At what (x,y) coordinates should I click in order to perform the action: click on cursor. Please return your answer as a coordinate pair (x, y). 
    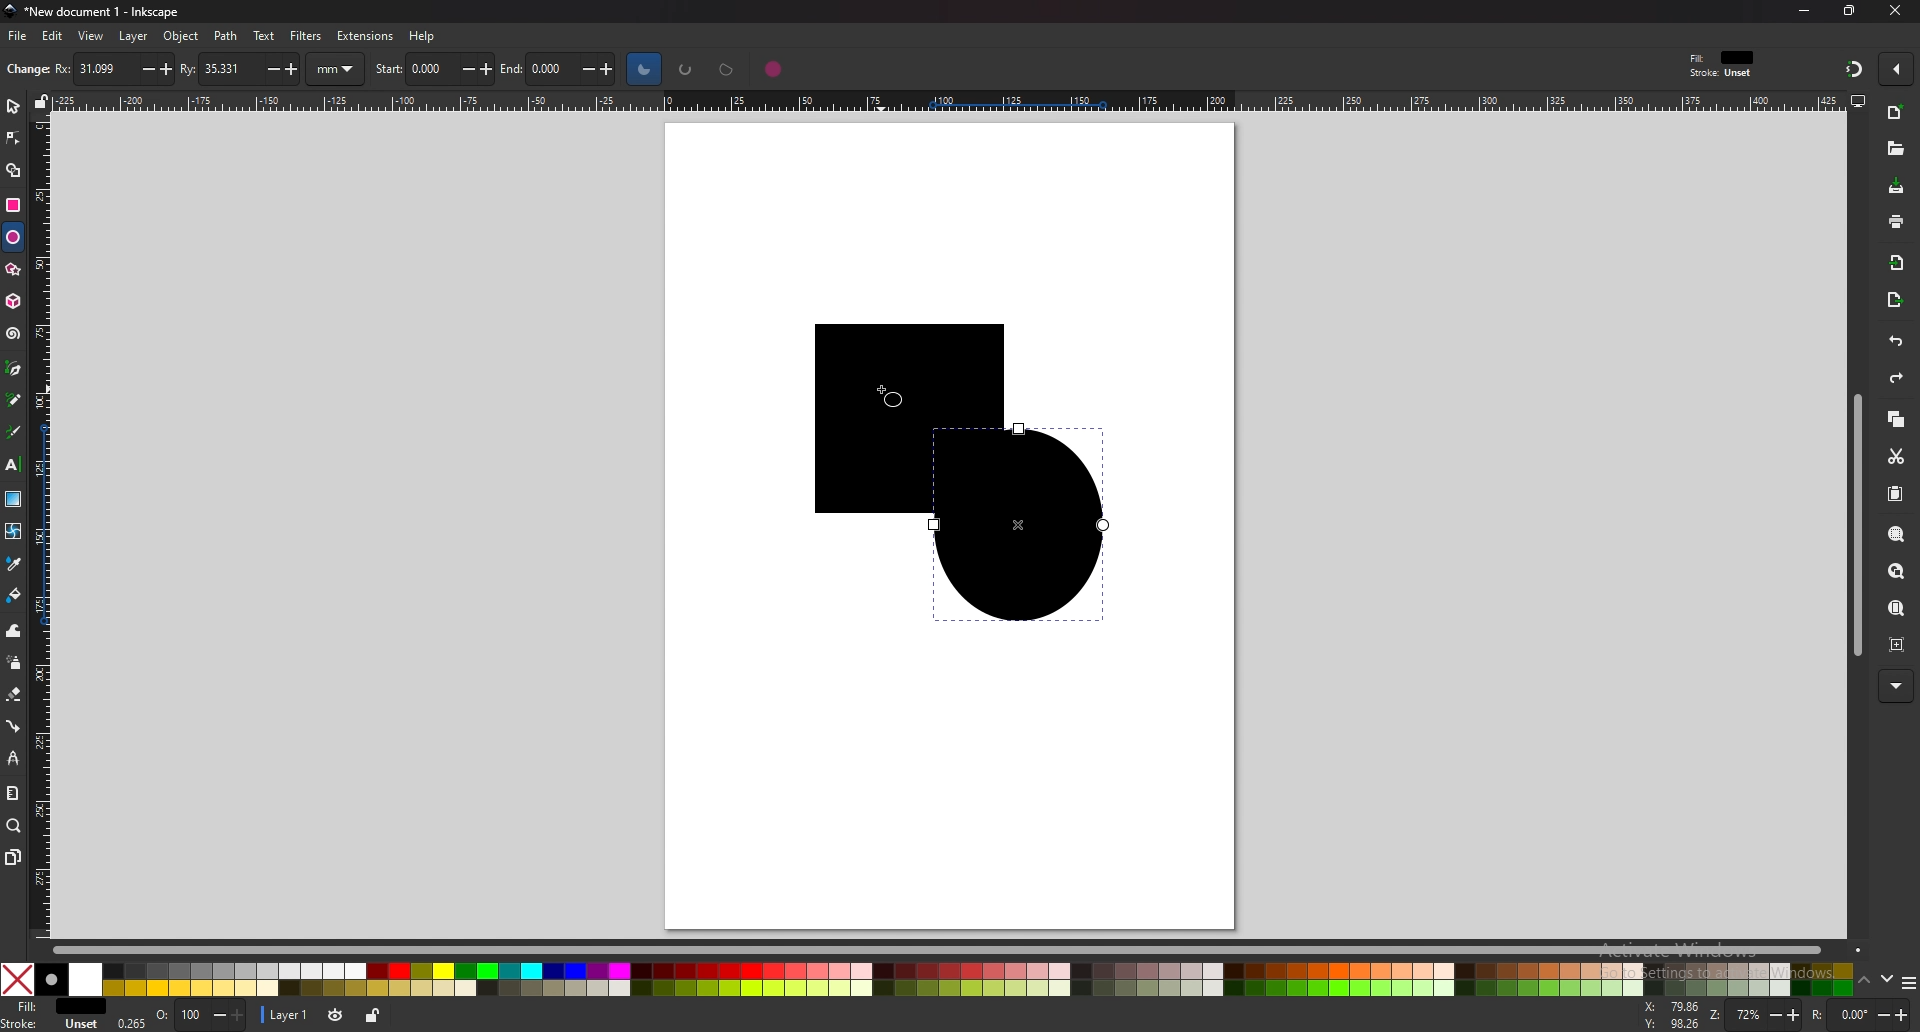
    Looking at the image, I should click on (884, 391).